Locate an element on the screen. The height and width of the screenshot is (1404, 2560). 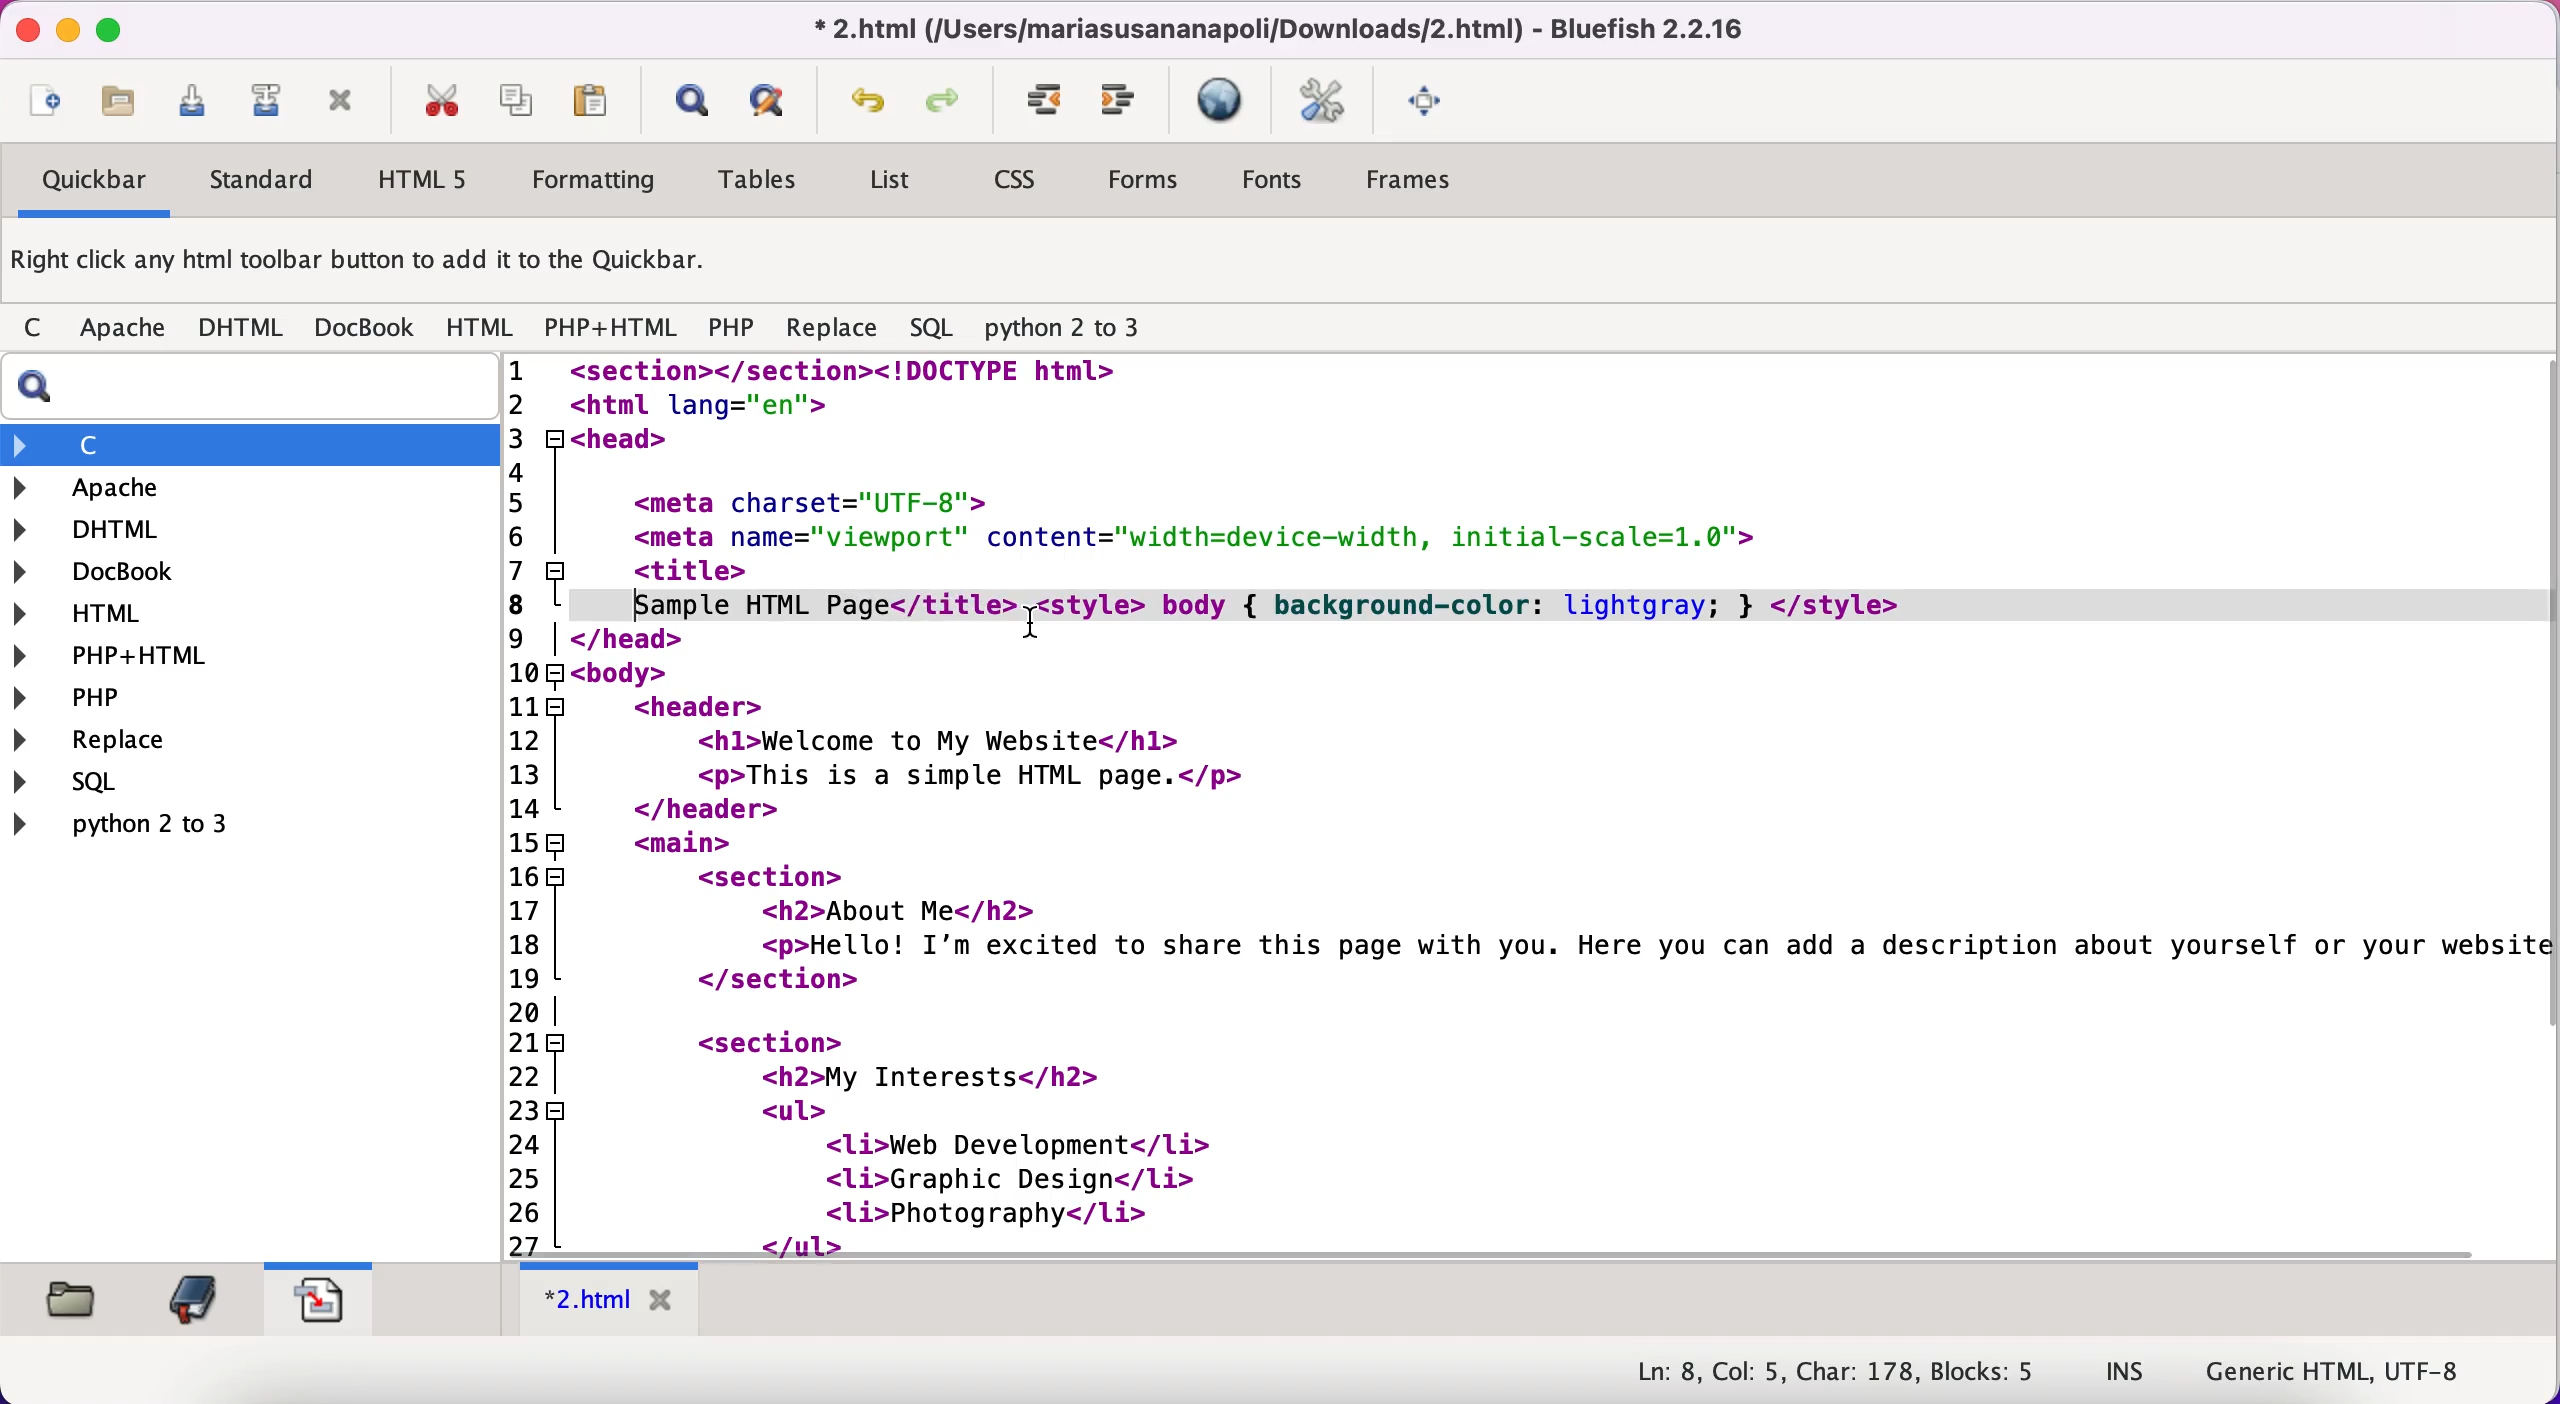
snippets is located at coordinates (318, 1295).